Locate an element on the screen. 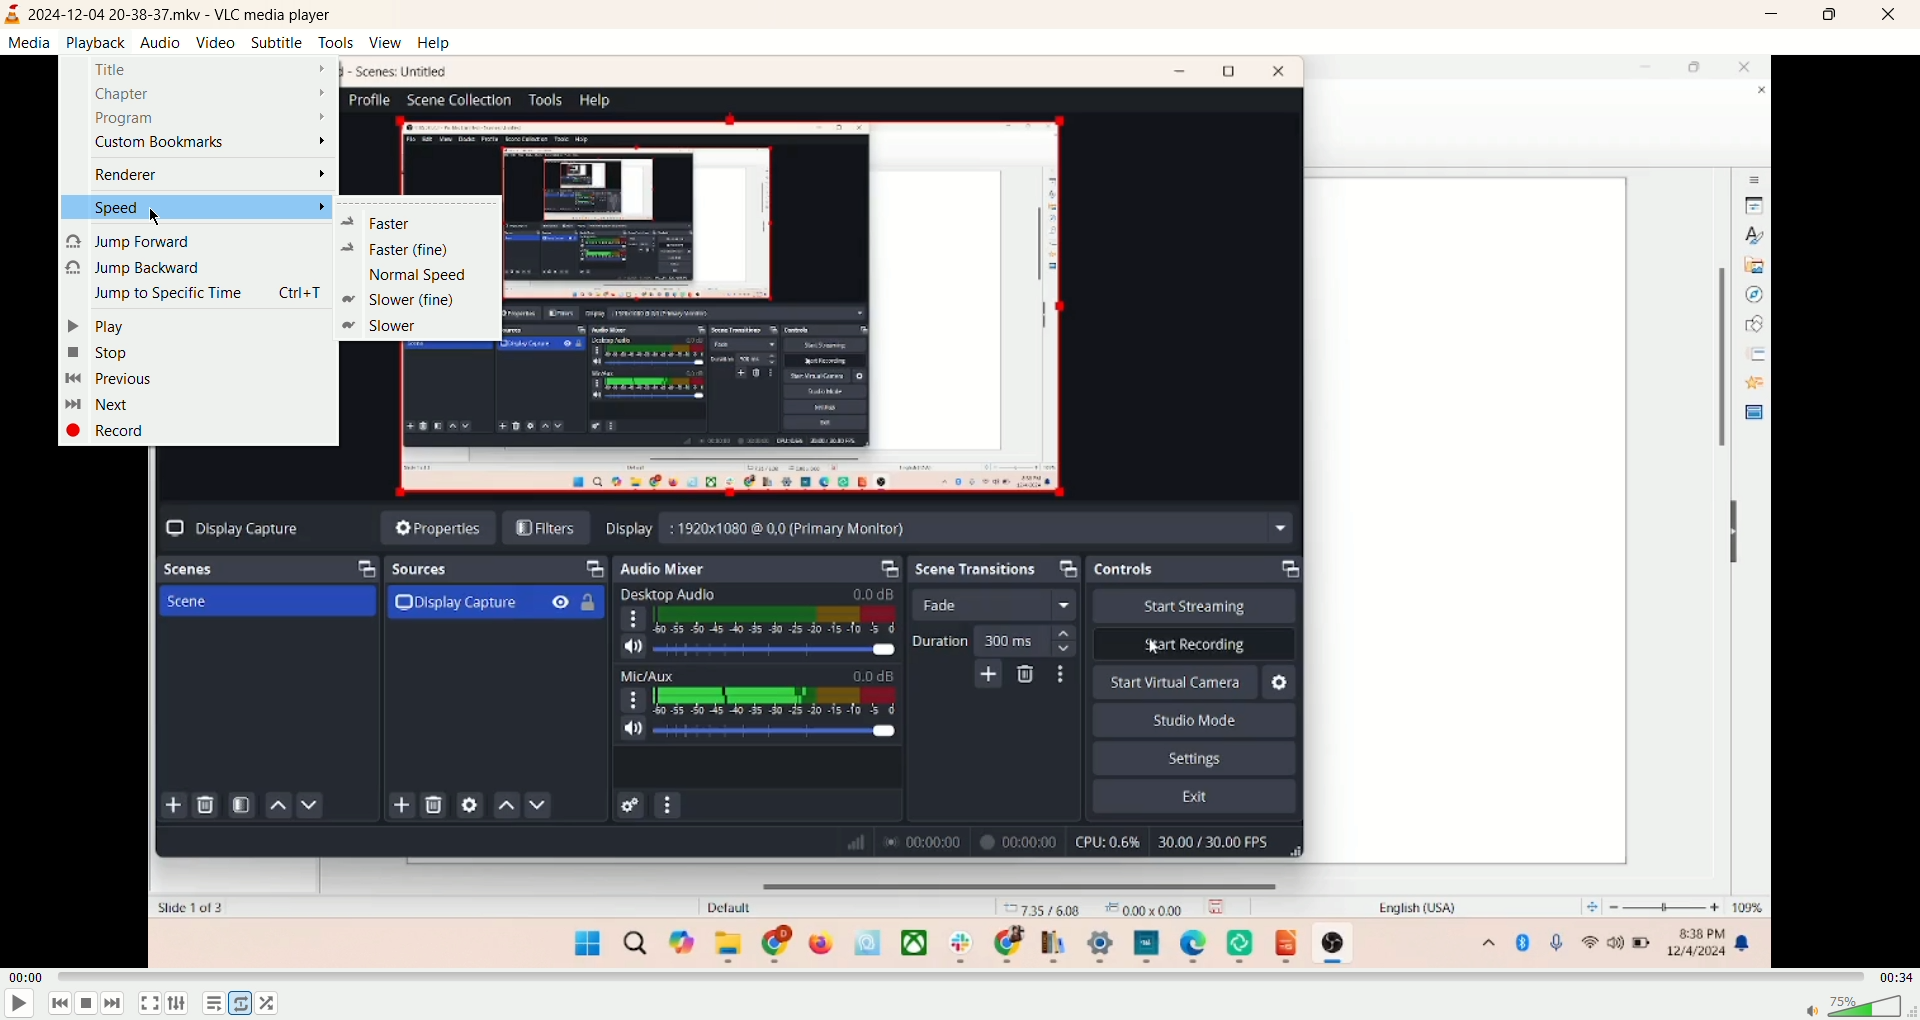 The height and width of the screenshot is (1020, 1920). extended settings is located at coordinates (178, 1006).